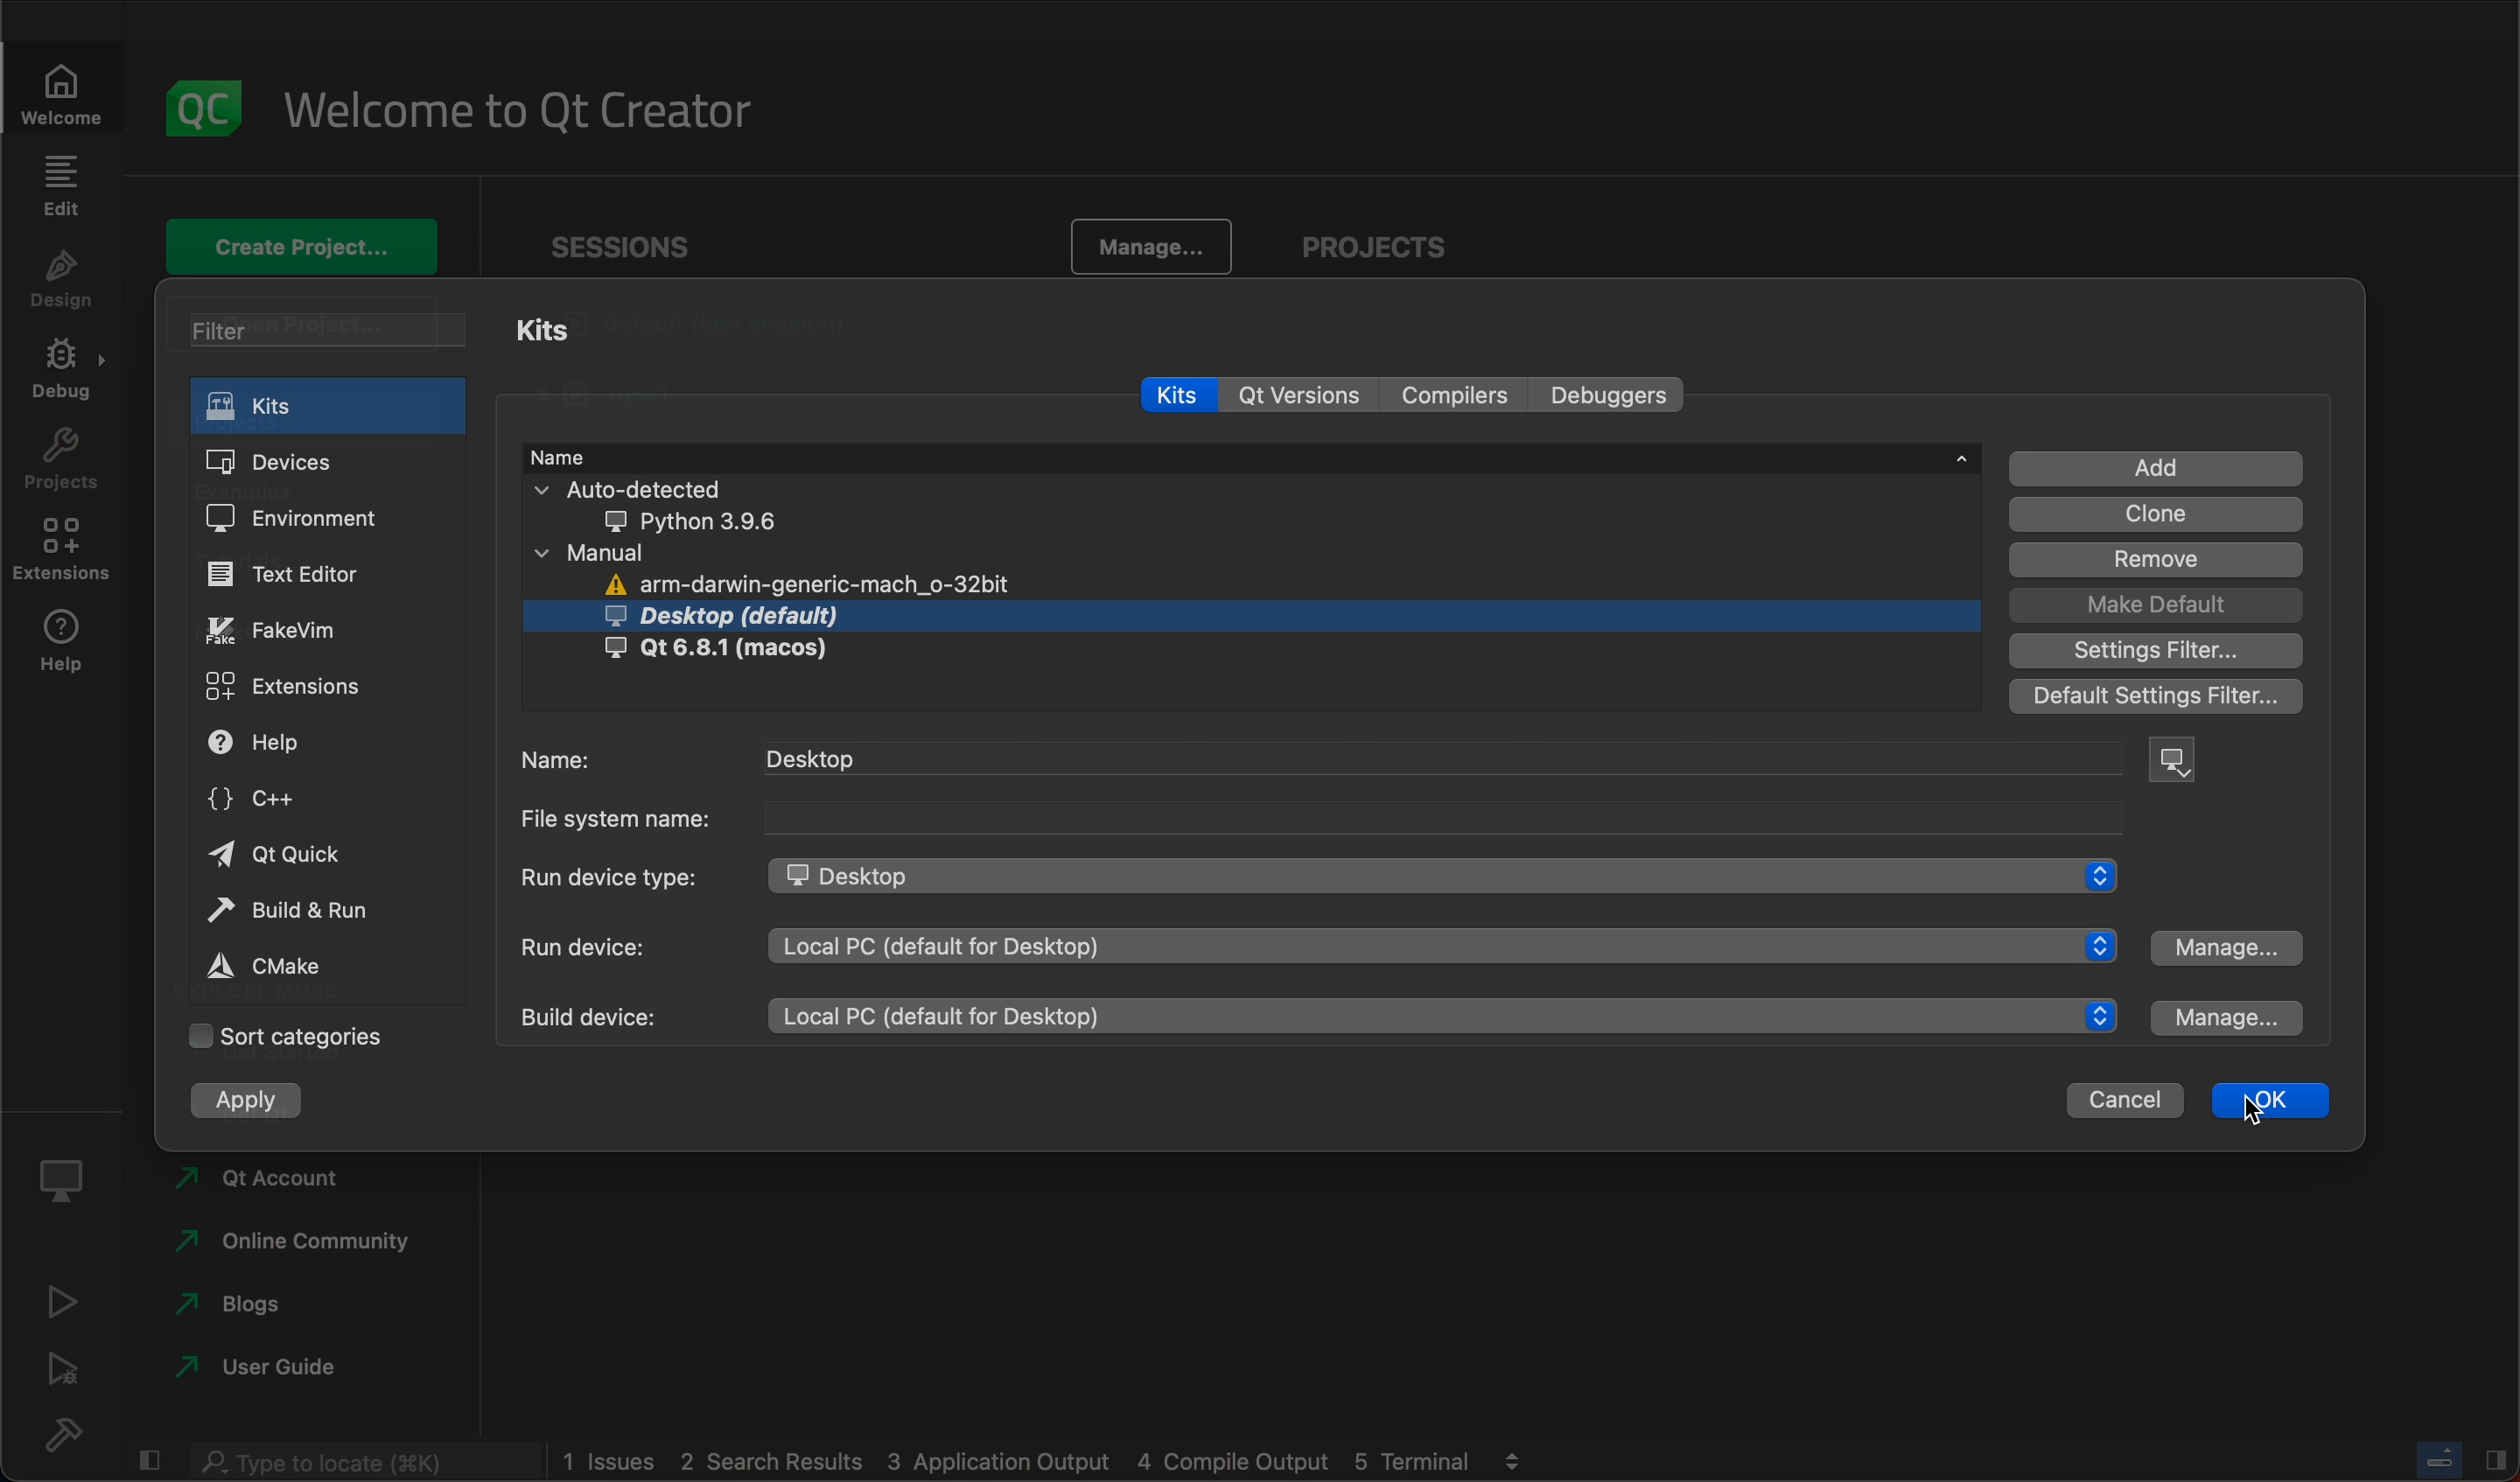  I want to click on view output, so click(1514, 1455).